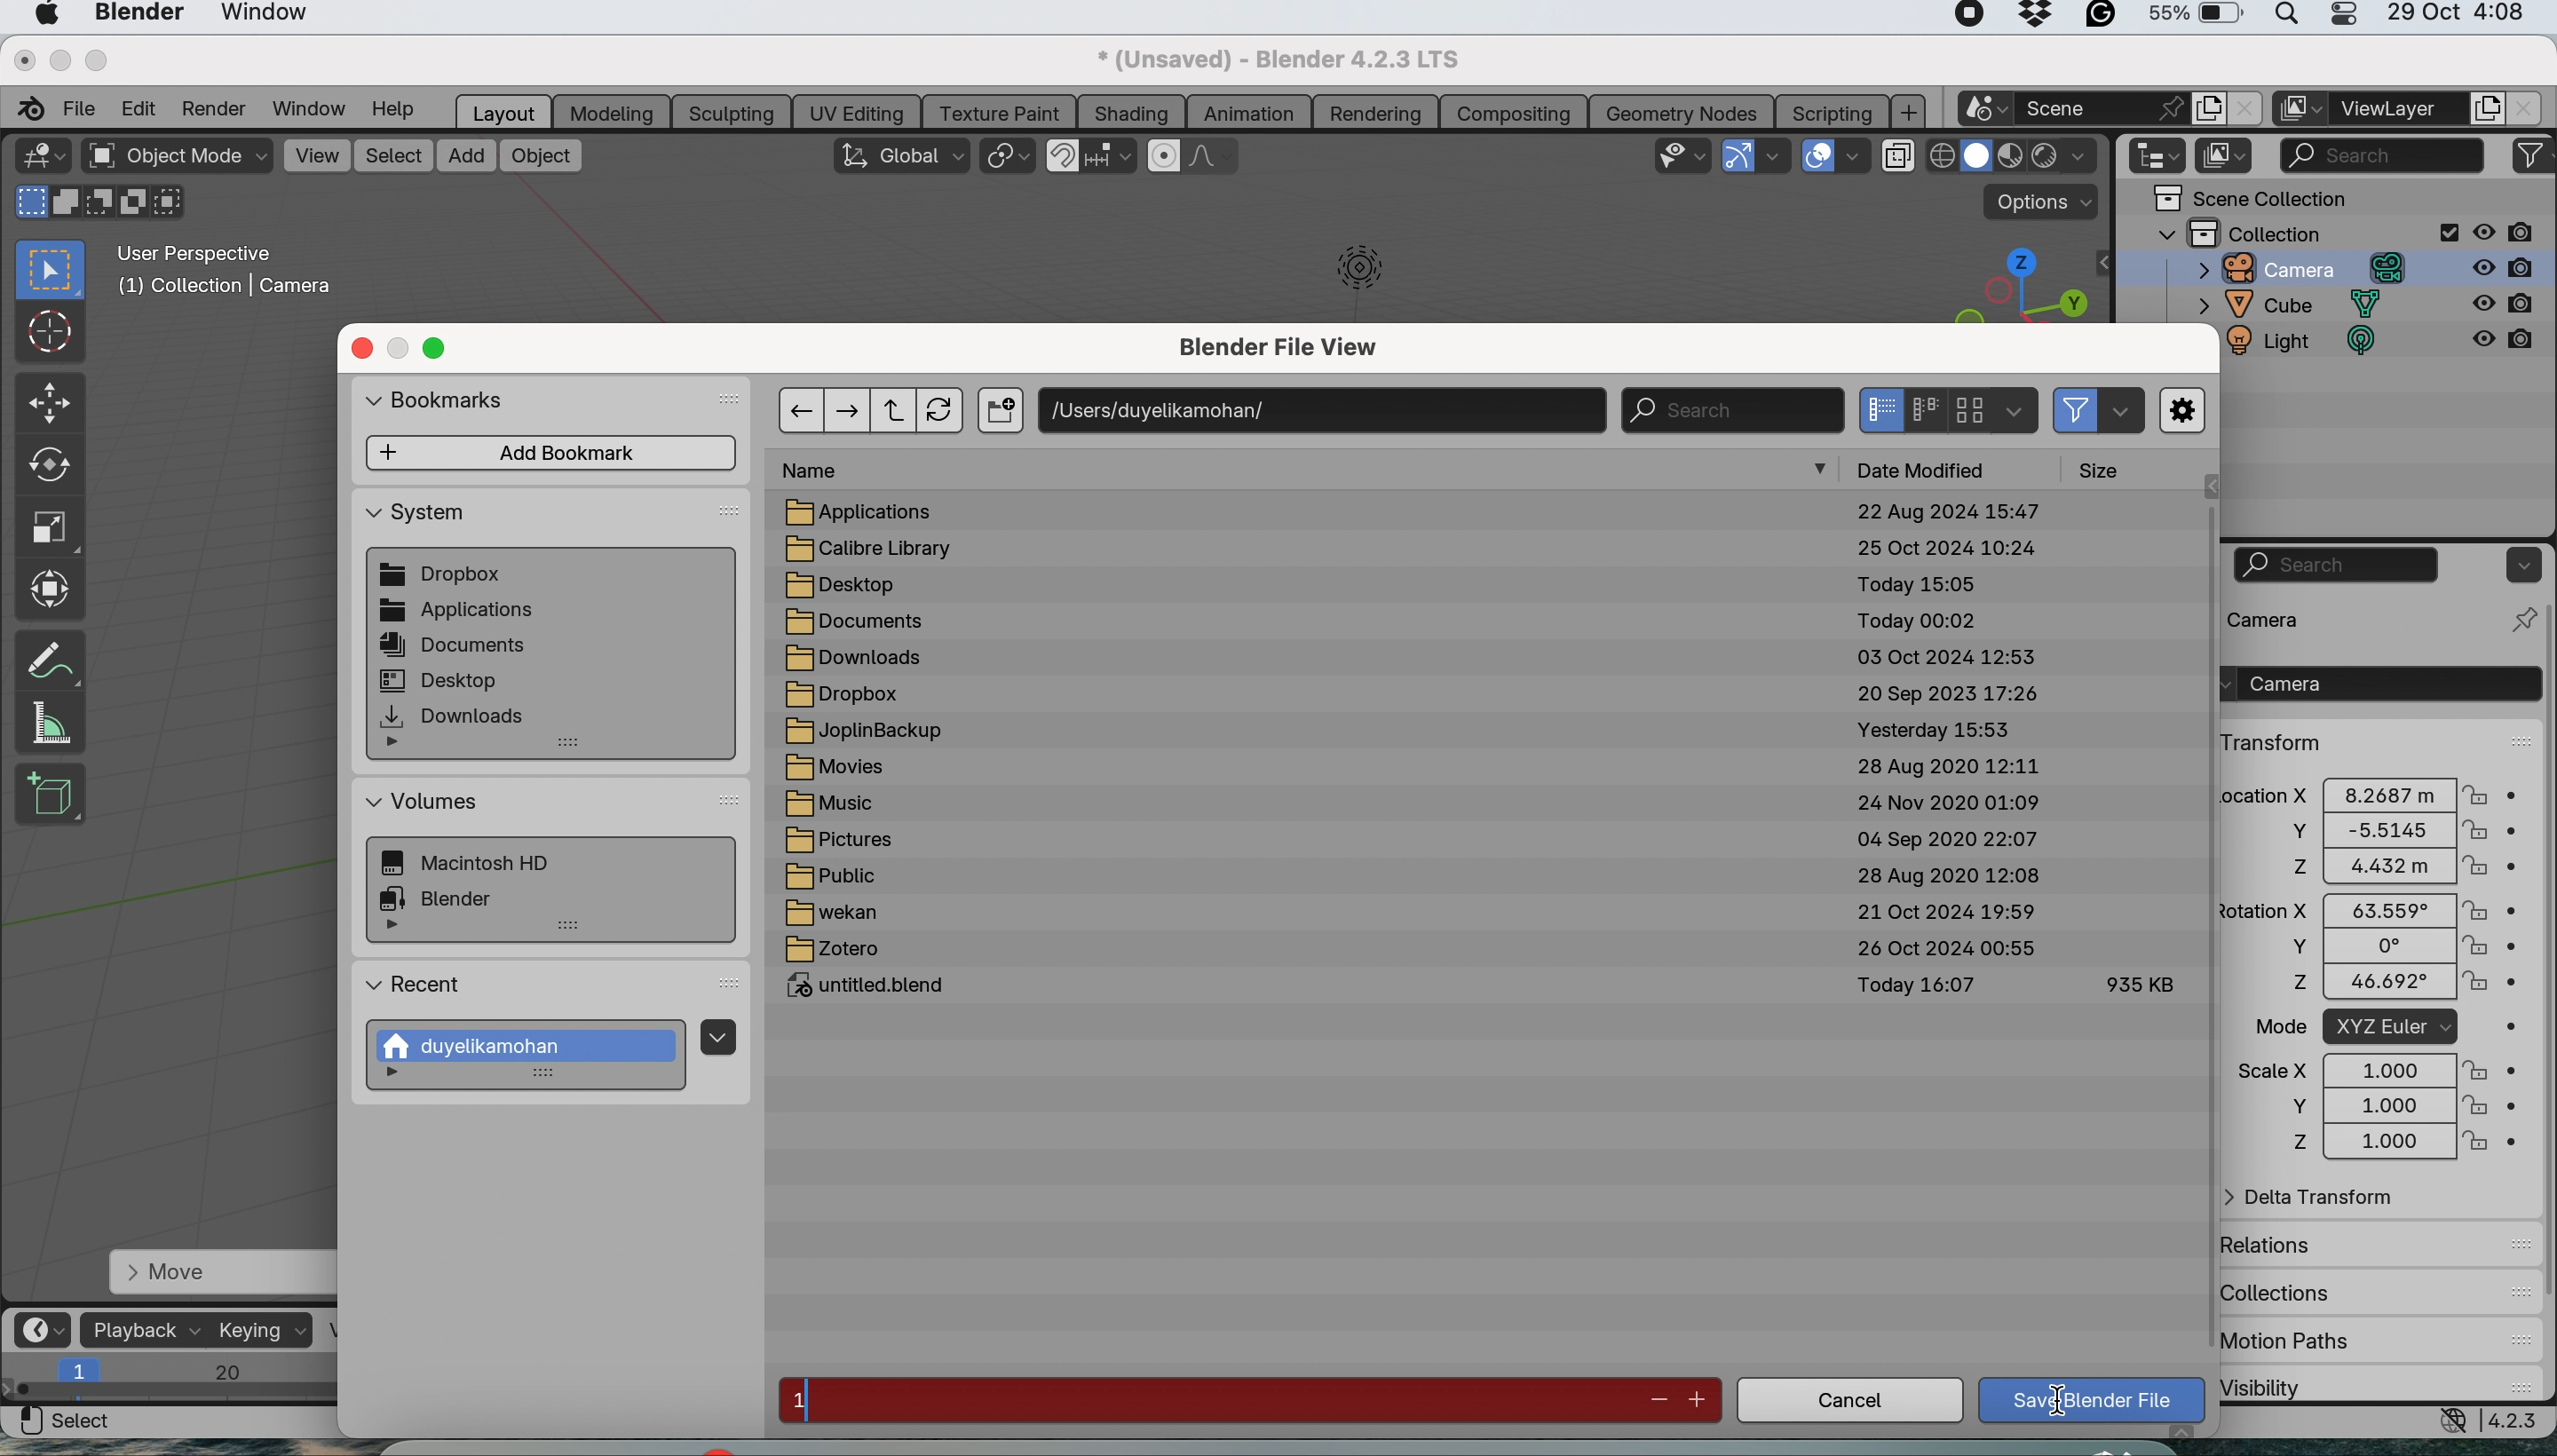 This screenshot has height=1456, width=2557. Describe the element at coordinates (2293, 1288) in the screenshot. I see `collections` at that location.